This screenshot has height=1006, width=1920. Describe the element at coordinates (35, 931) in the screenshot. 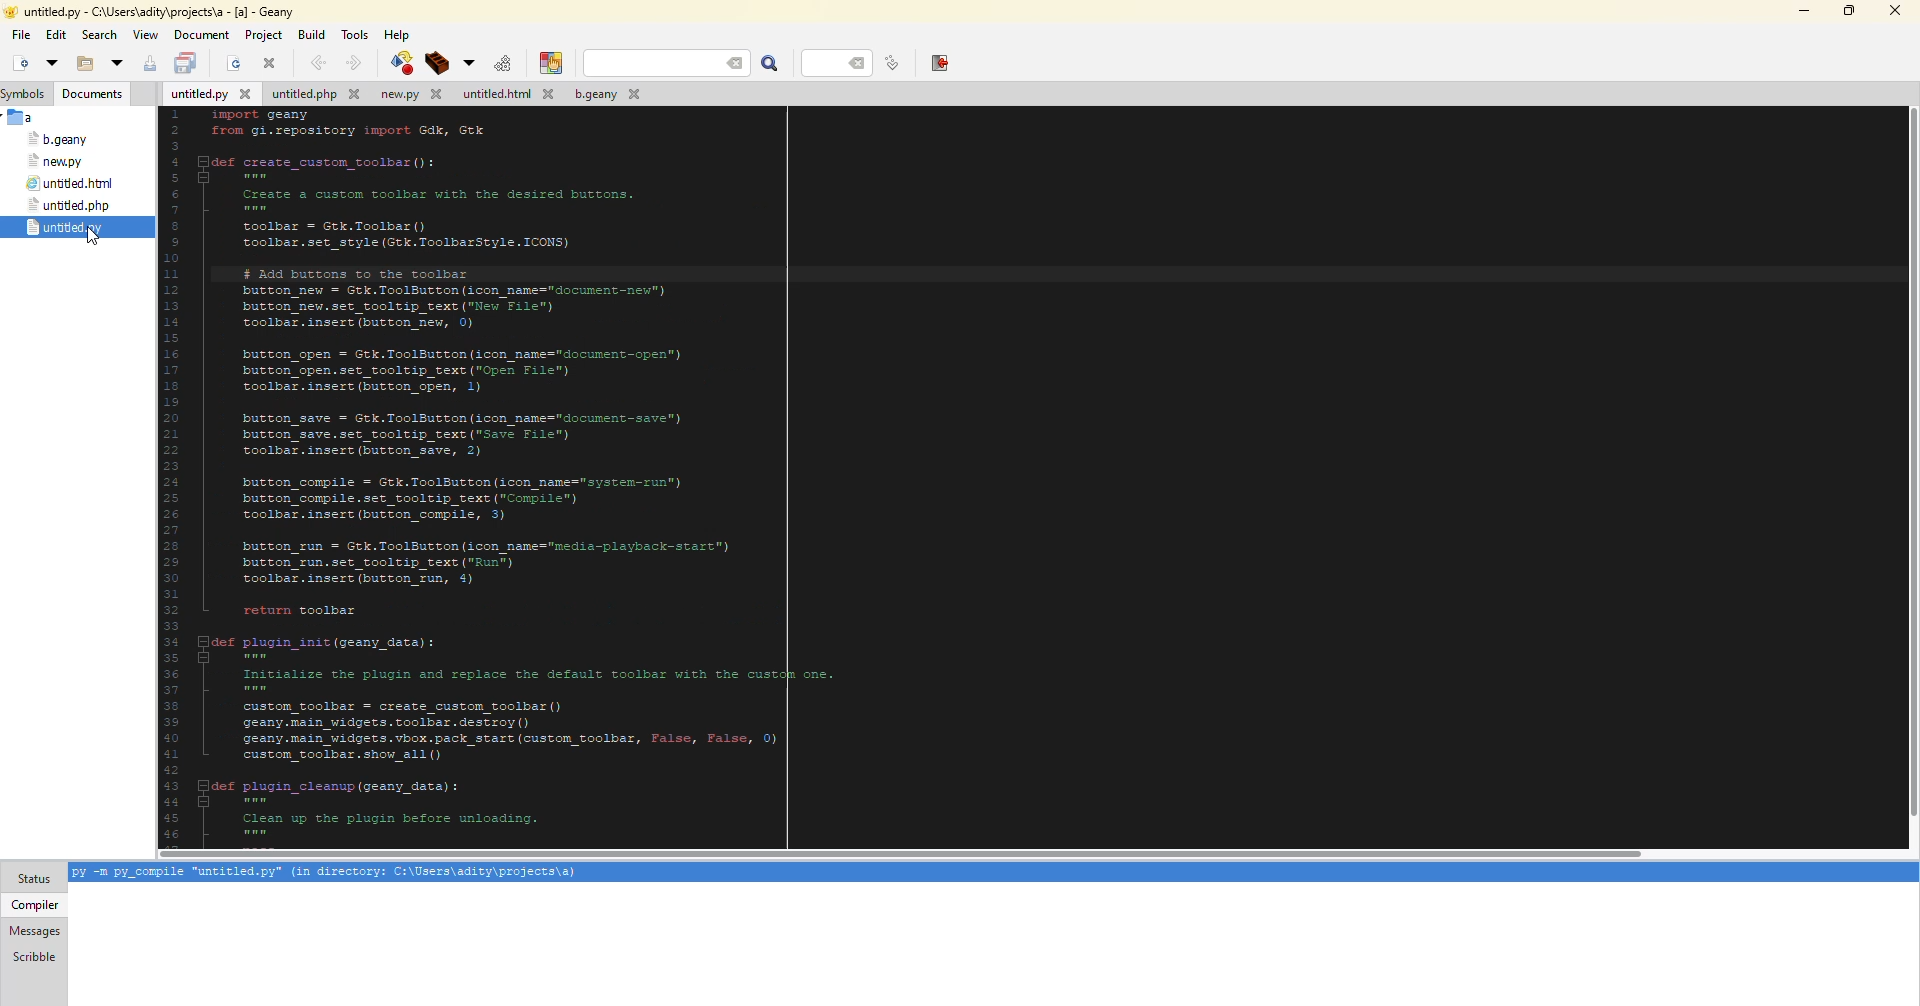

I see `messages` at that location.